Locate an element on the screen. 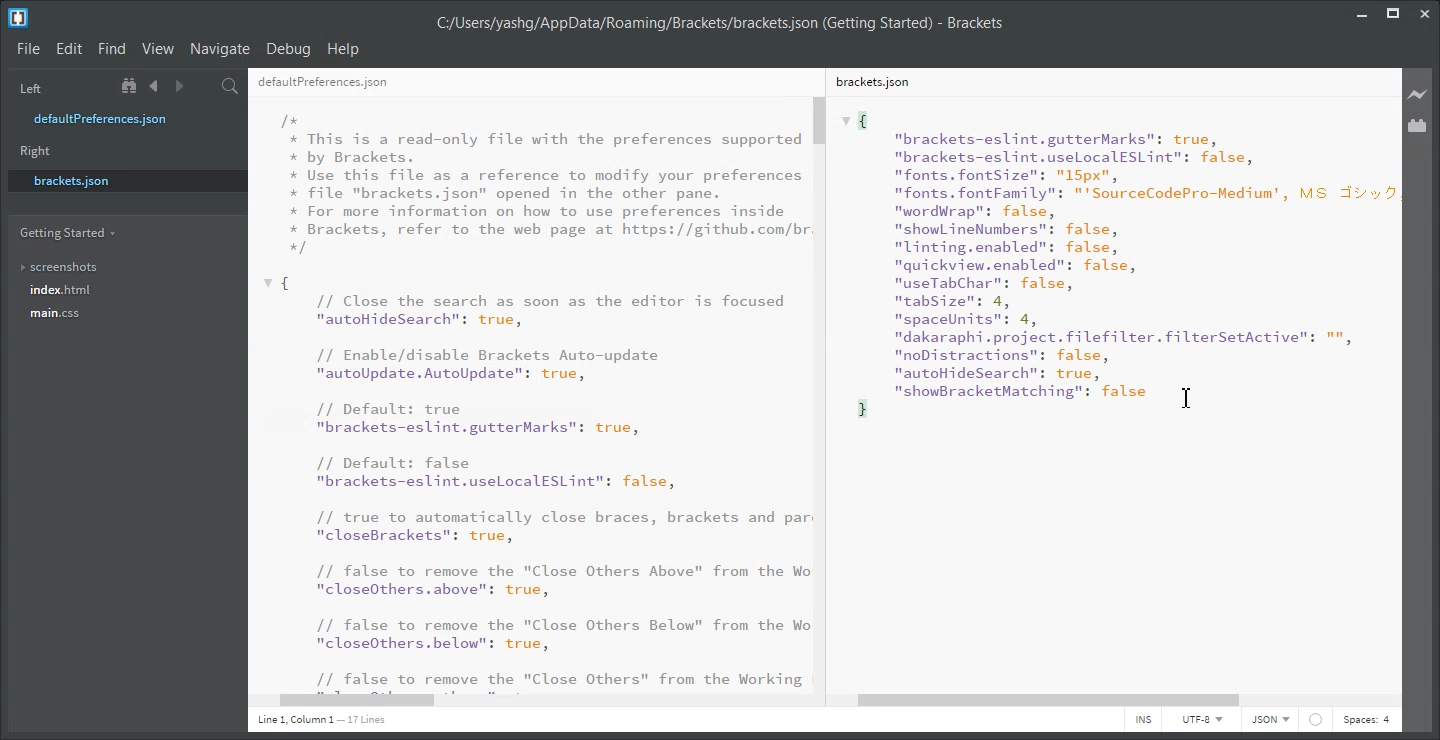 The width and height of the screenshot is (1440, 740). Navigate is located at coordinates (221, 49).